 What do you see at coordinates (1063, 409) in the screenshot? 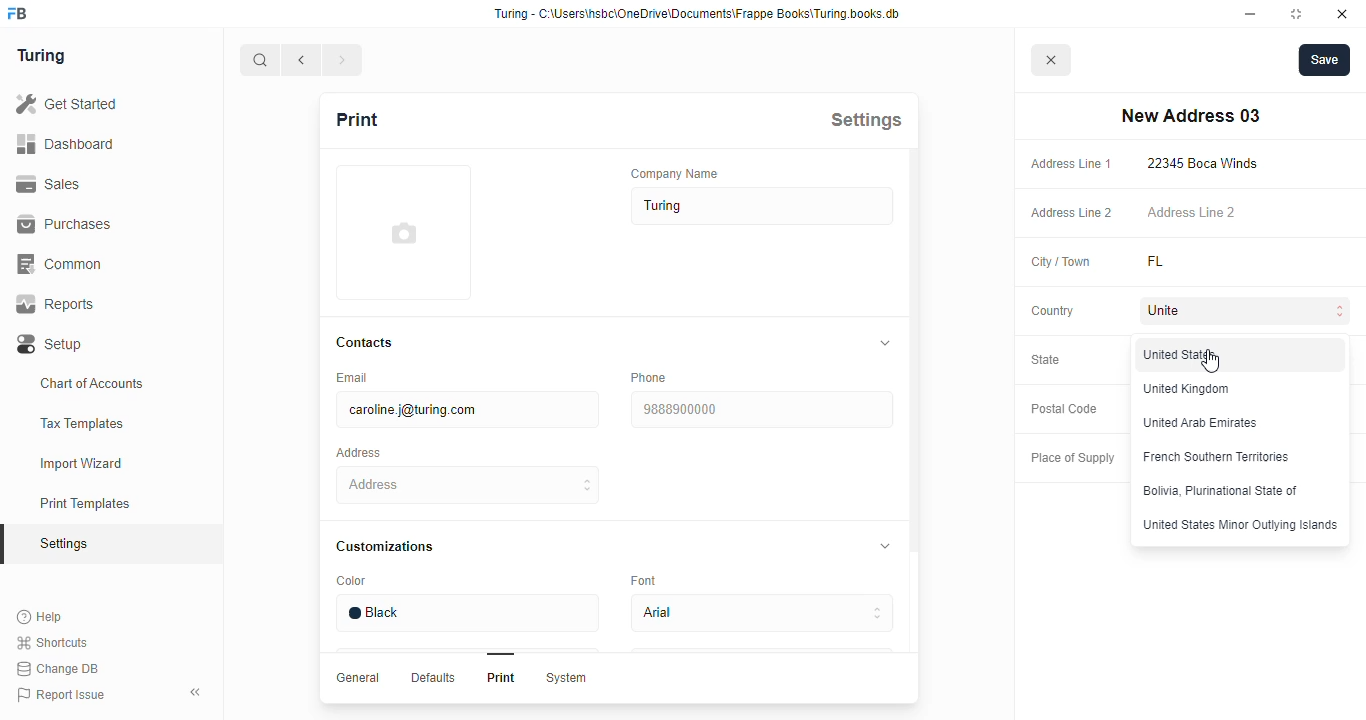
I see `postal code` at bounding box center [1063, 409].